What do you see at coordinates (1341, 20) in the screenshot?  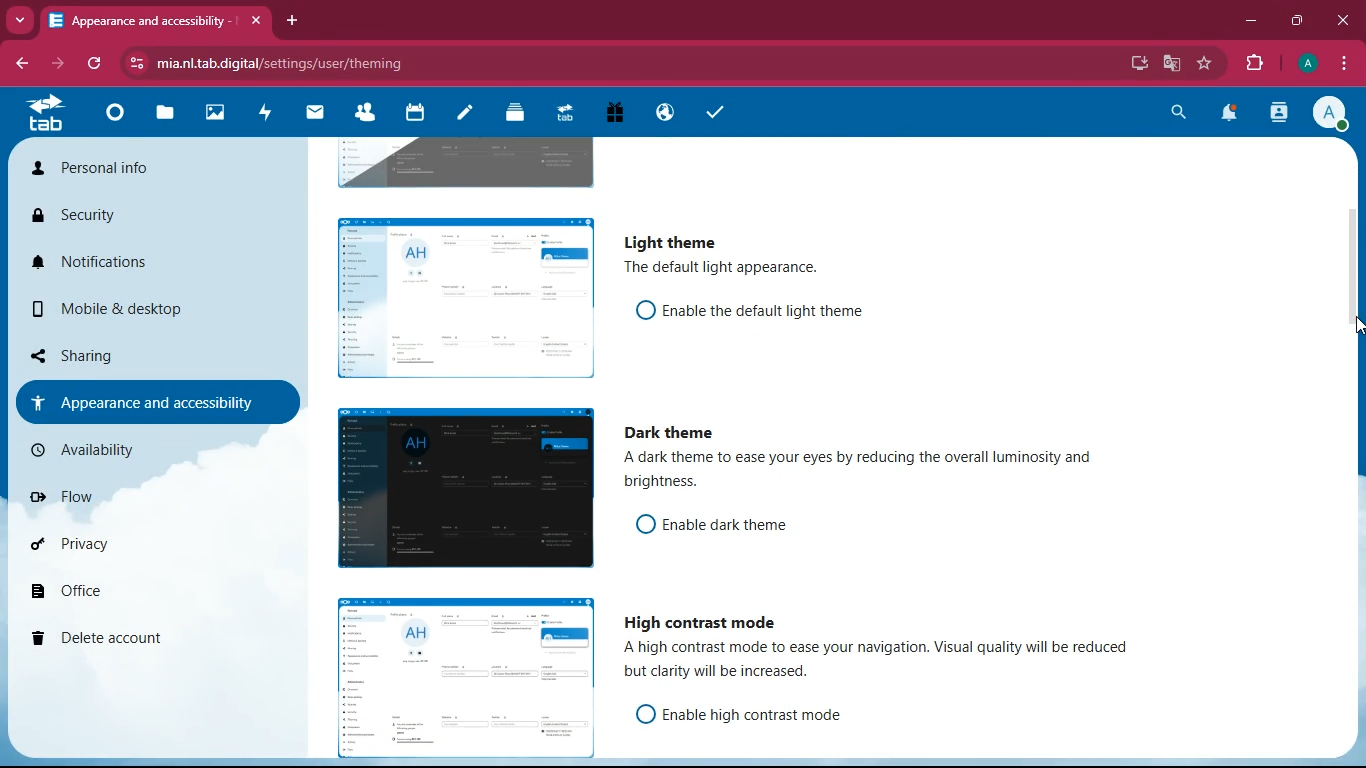 I see `close` at bounding box center [1341, 20].